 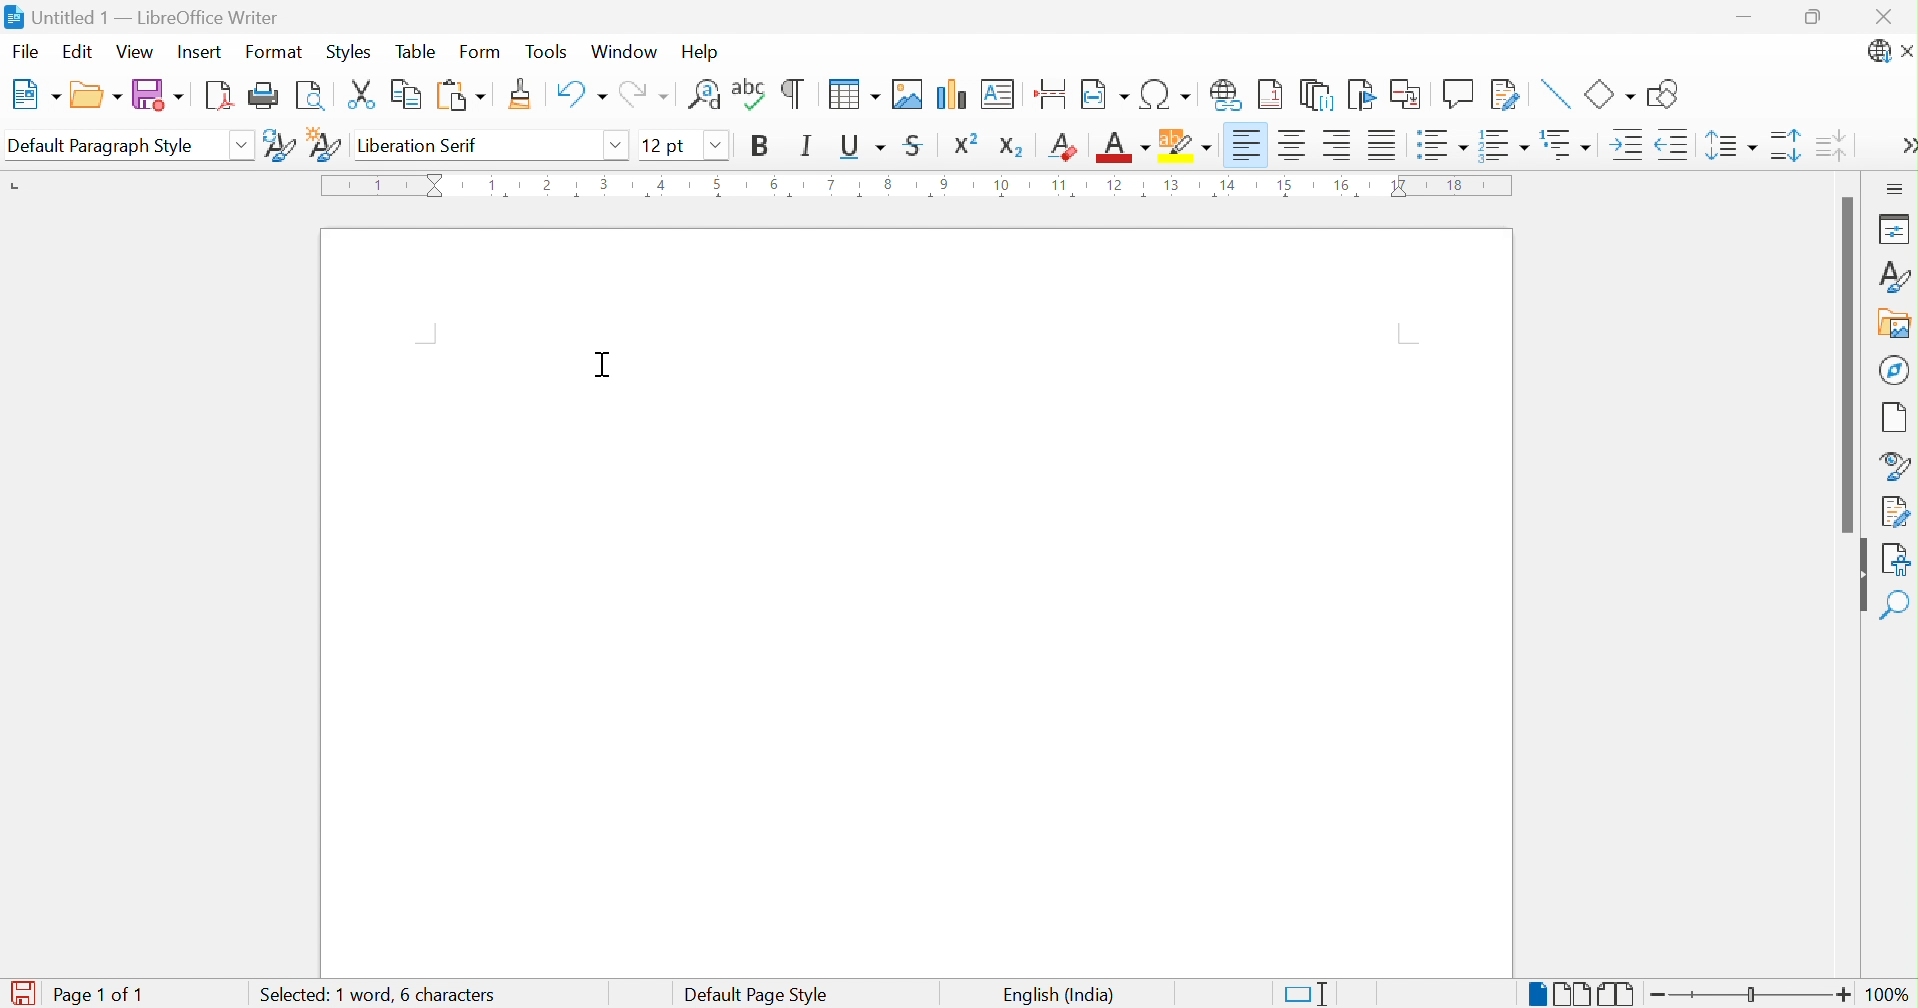 I want to click on Form, so click(x=480, y=53).